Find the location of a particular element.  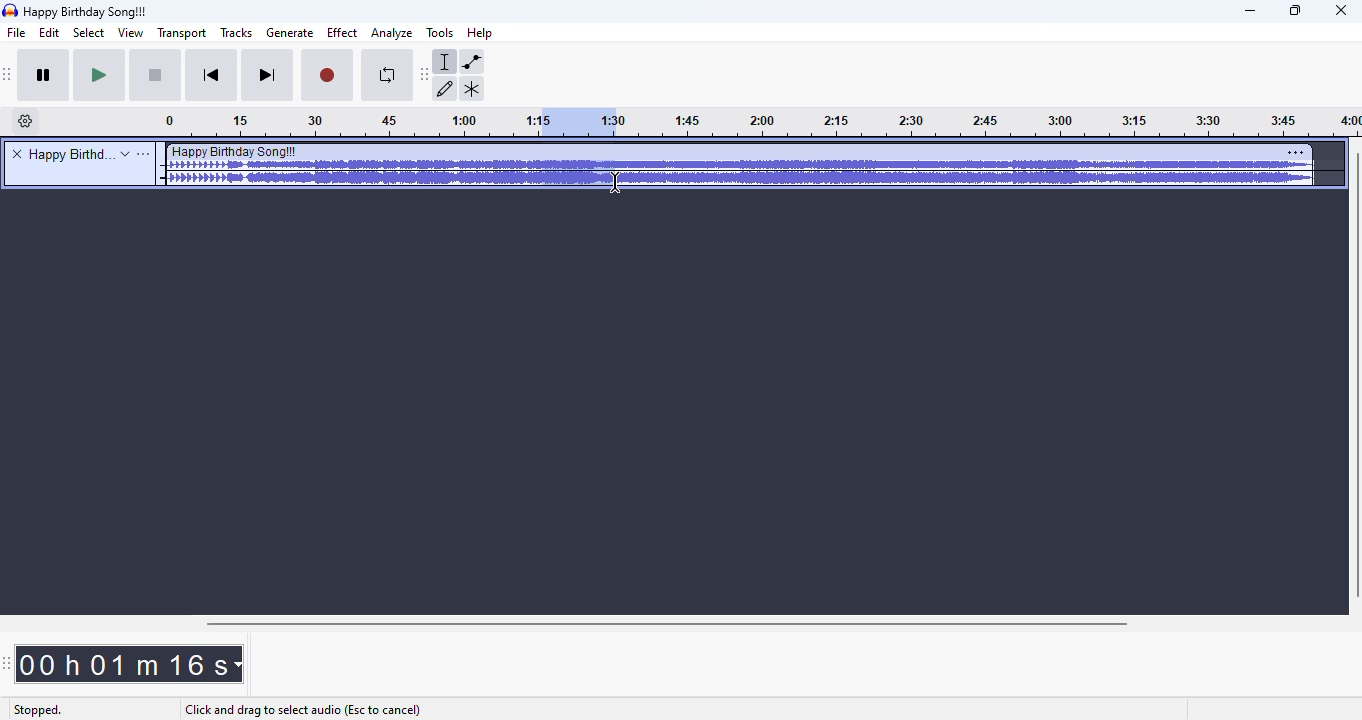

click and drag to select audio (esc to cancel) is located at coordinates (302, 710).